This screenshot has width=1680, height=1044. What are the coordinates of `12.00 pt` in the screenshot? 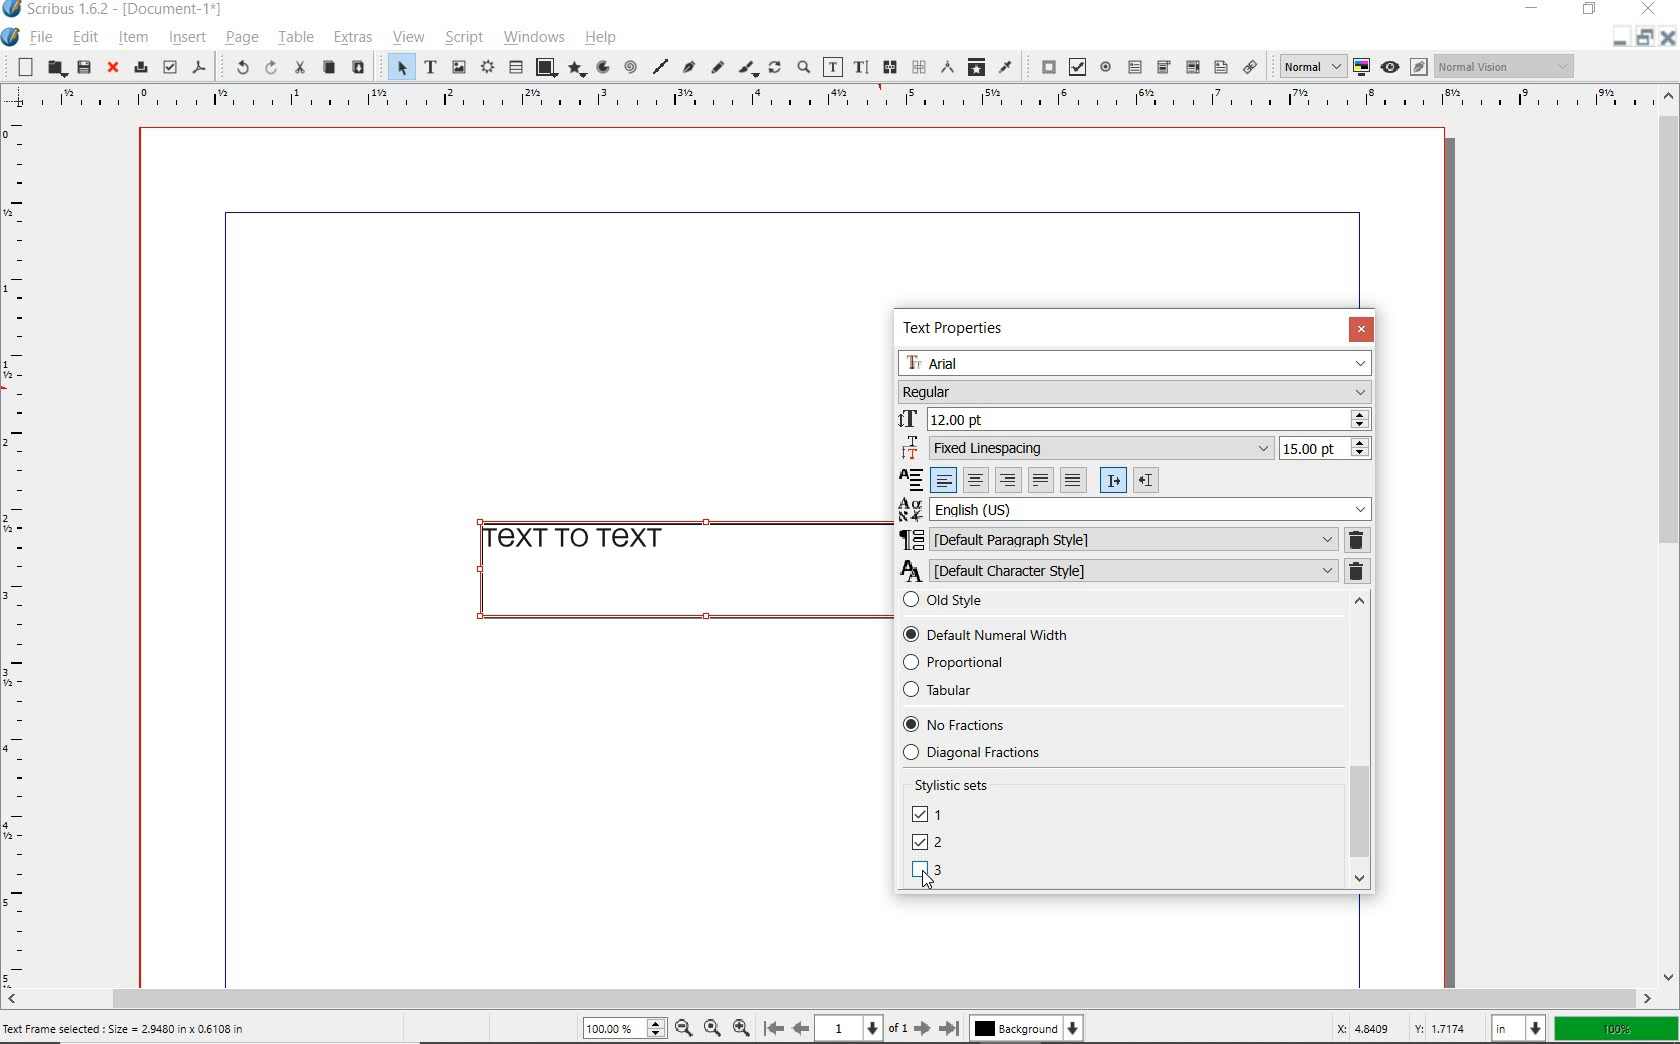 It's located at (1133, 420).